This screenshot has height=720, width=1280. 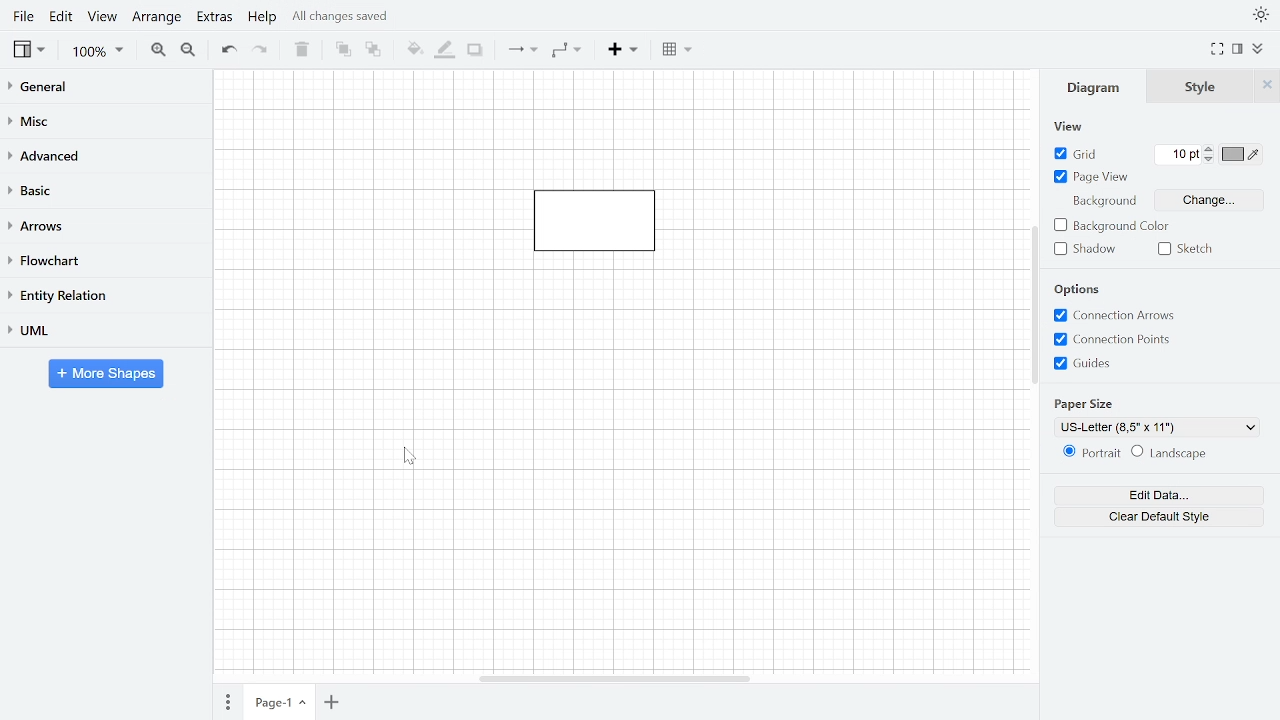 What do you see at coordinates (410, 459) in the screenshot?
I see `Cursor` at bounding box center [410, 459].